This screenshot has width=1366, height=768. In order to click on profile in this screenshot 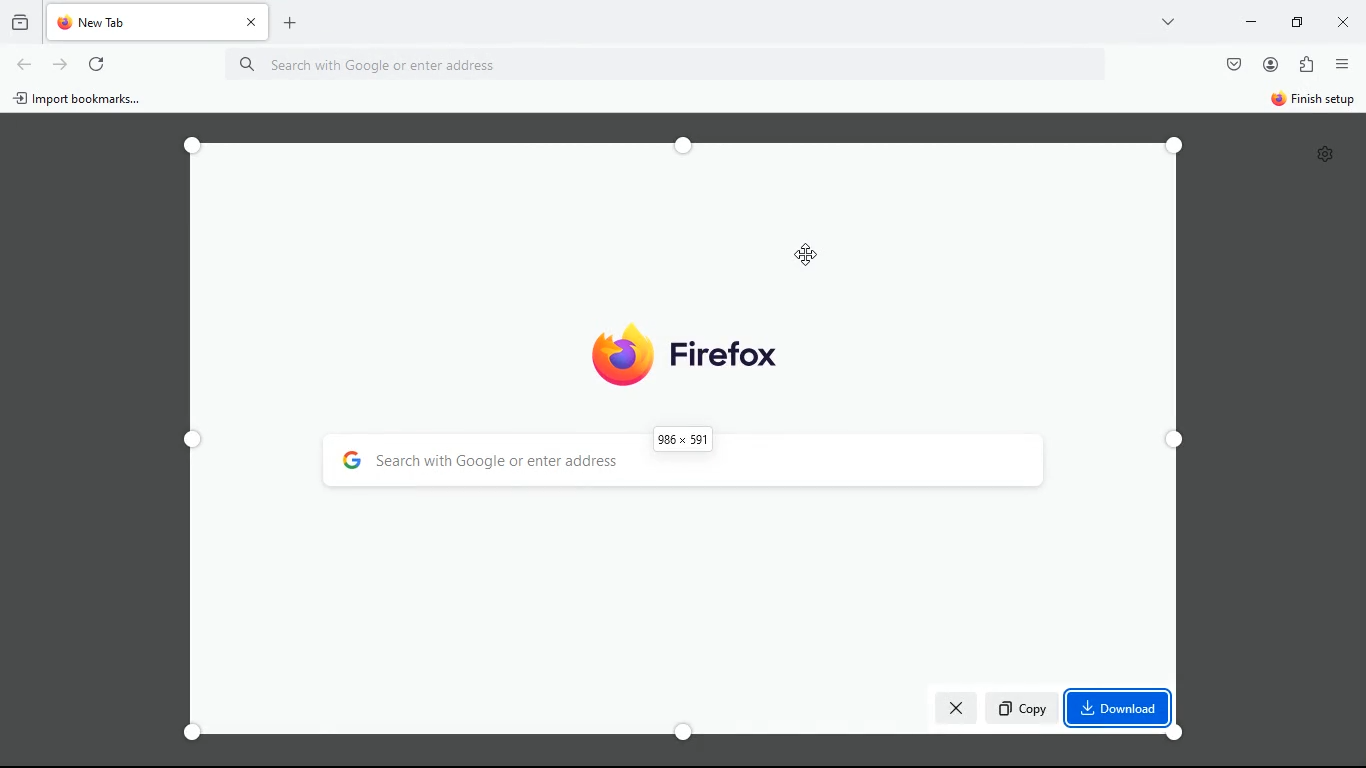, I will do `click(1270, 65)`.